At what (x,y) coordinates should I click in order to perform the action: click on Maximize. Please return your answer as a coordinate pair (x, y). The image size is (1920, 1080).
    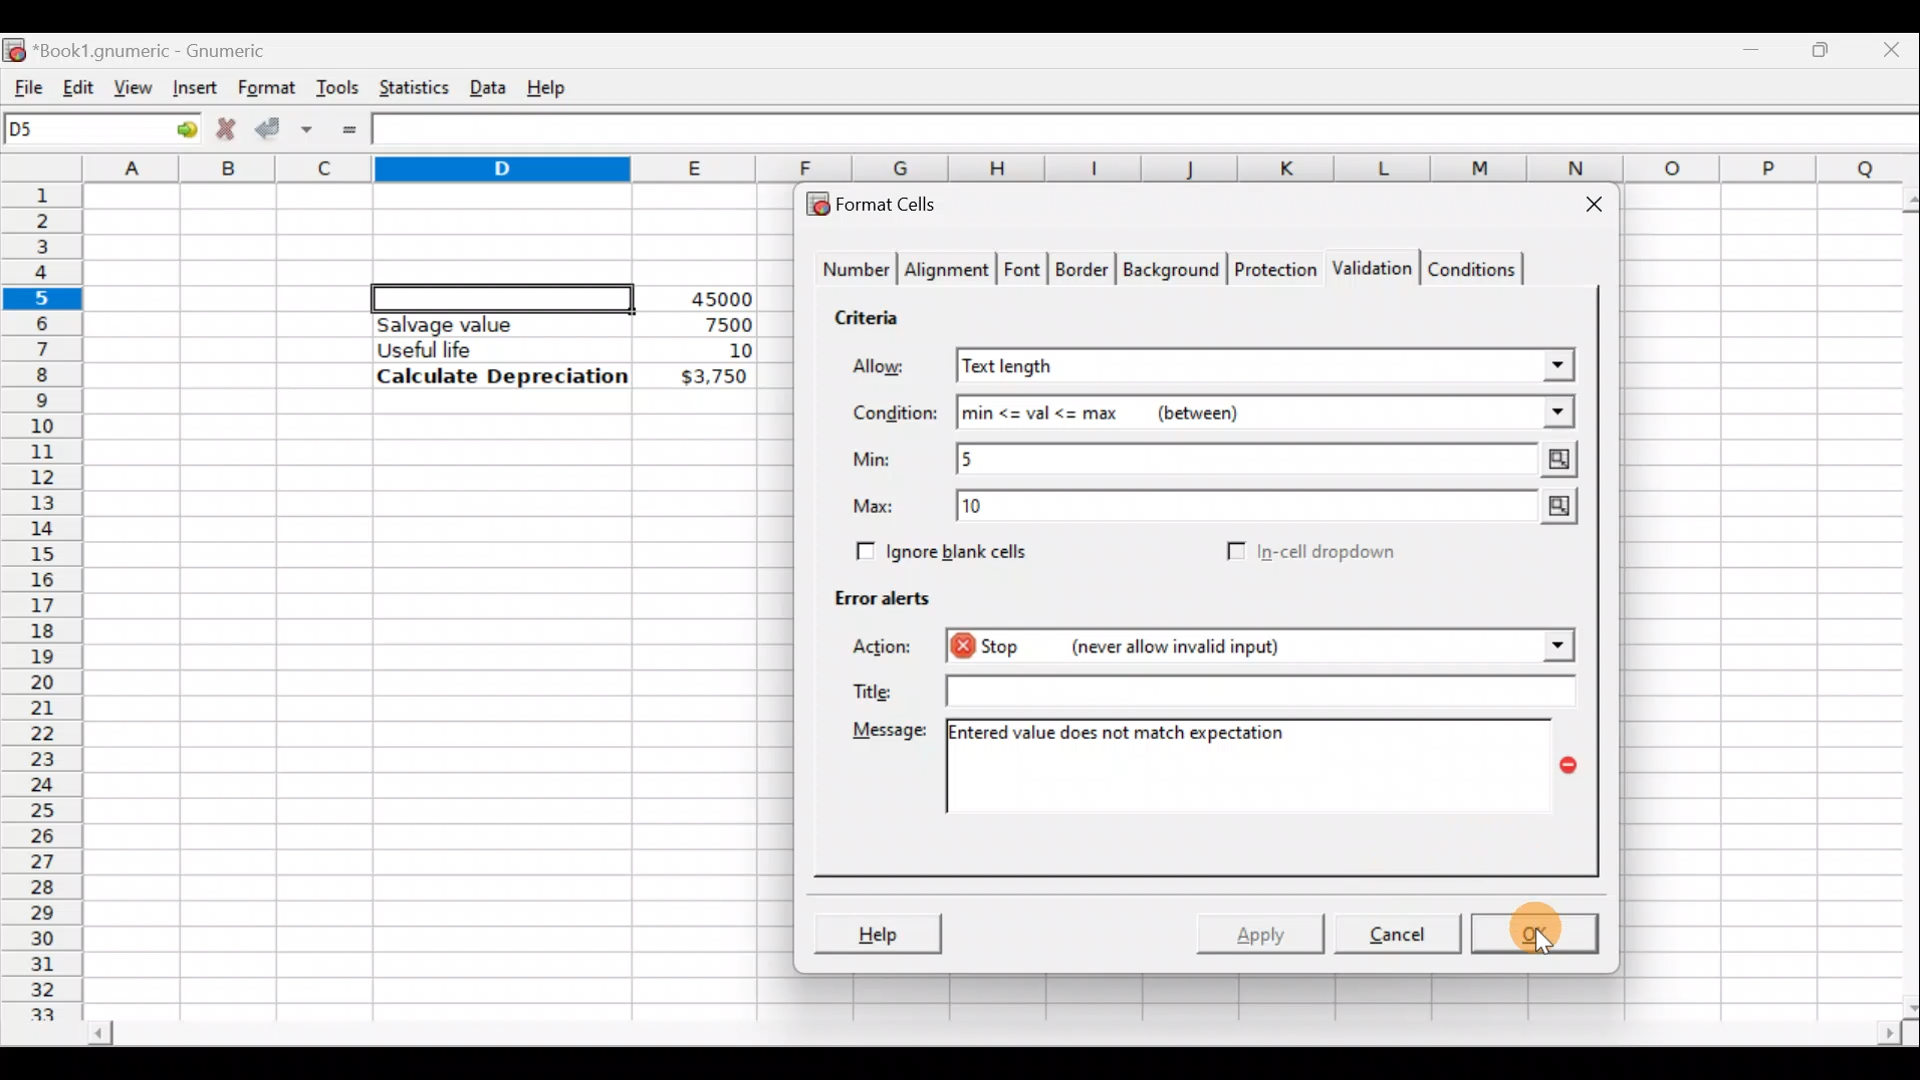
    Looking at the image, I should click on (1825, 46).